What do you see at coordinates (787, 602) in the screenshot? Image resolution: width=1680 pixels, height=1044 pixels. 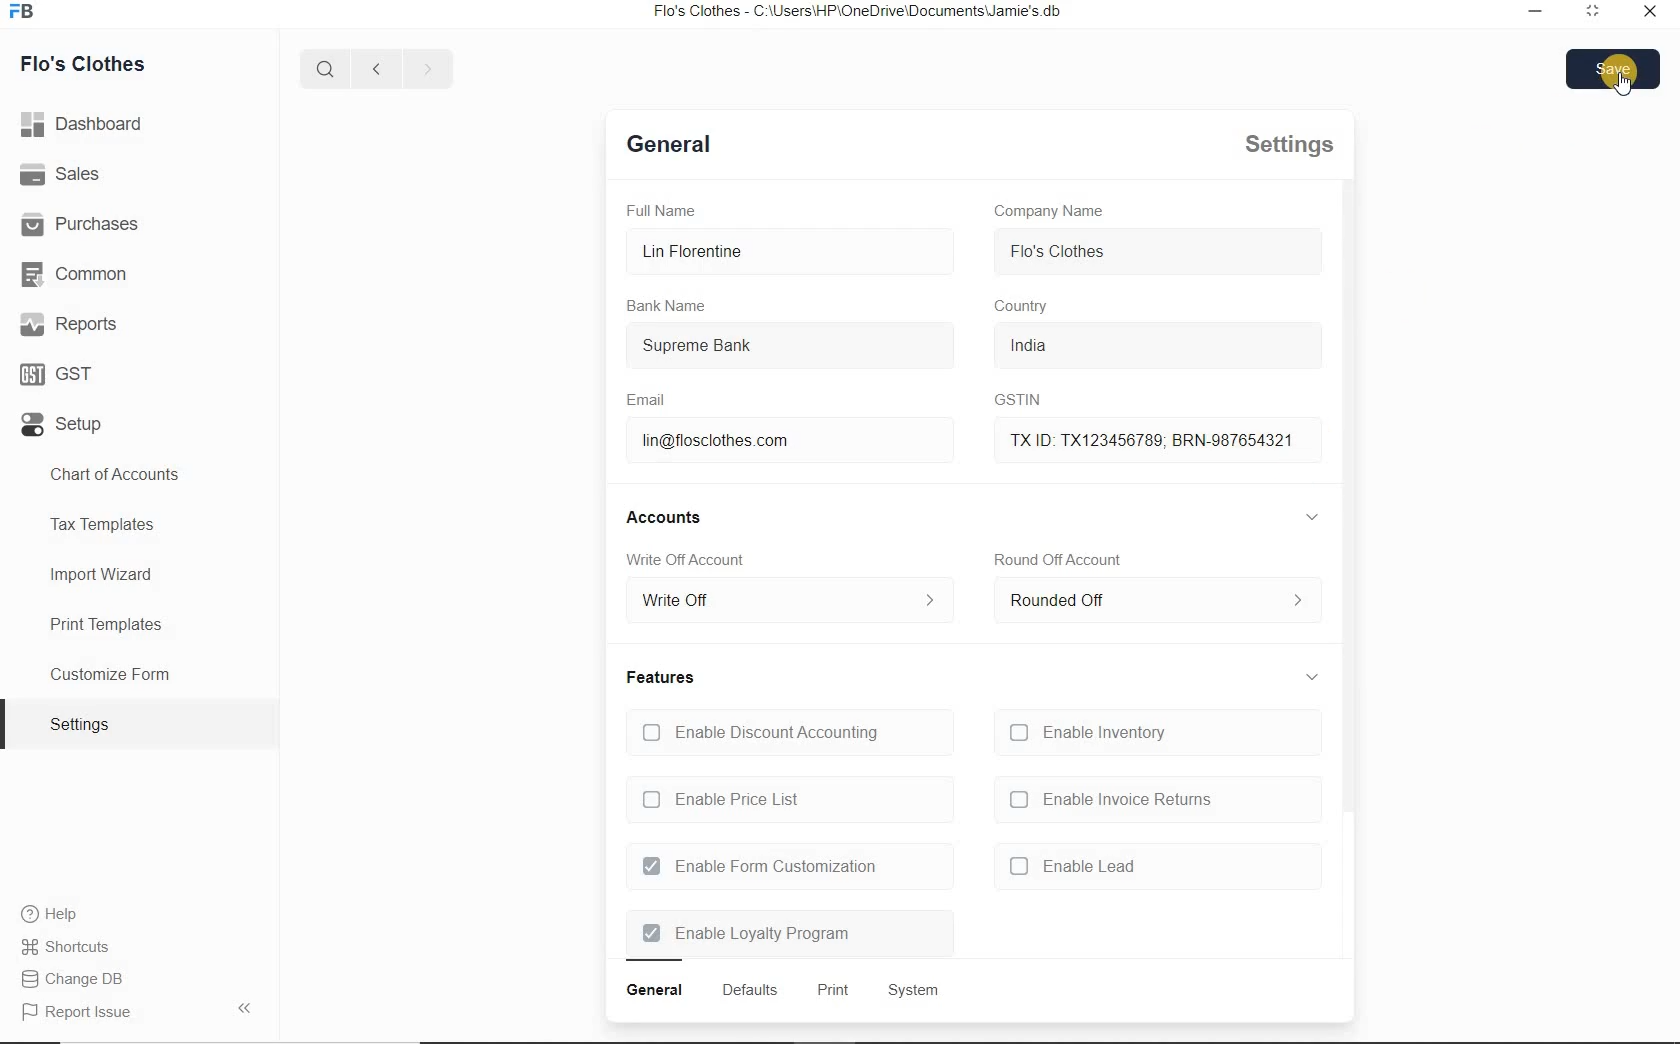 I see `write off` at bounding box center [787, 602].